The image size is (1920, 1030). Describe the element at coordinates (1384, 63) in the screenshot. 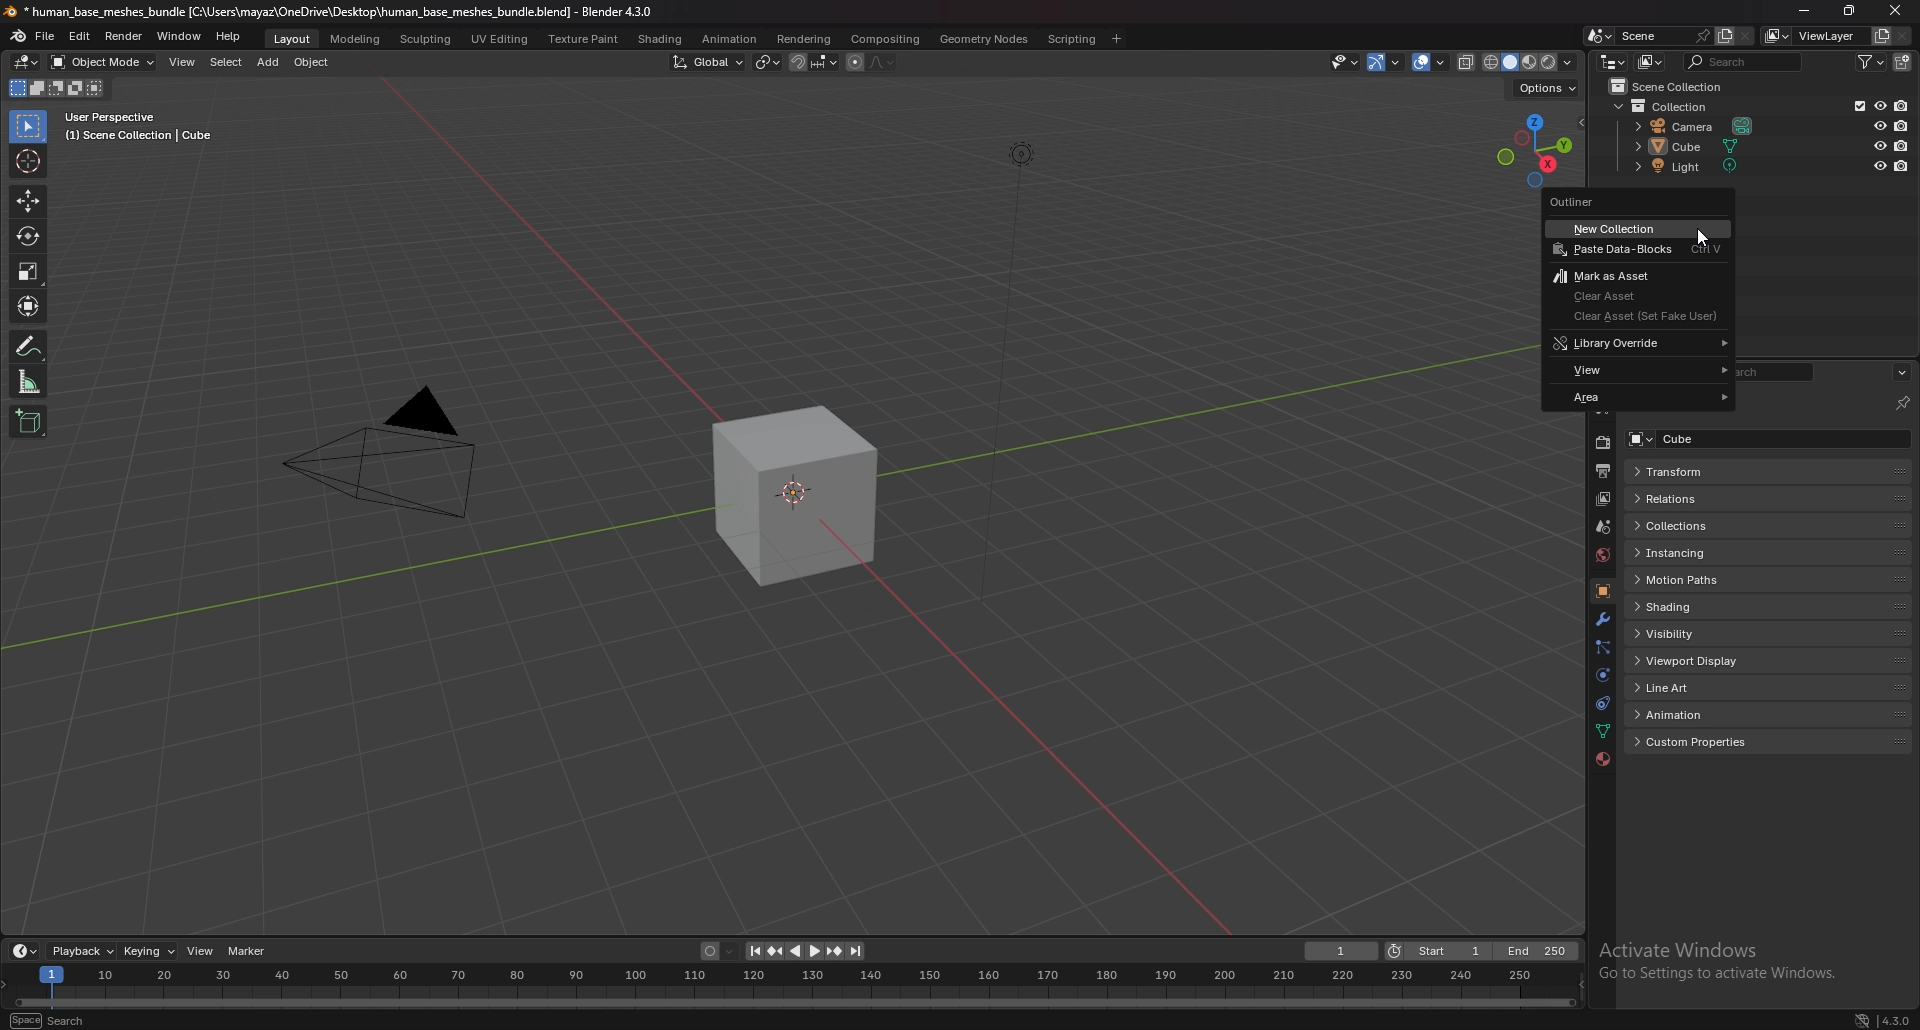

I see `show gizmo` at that location.